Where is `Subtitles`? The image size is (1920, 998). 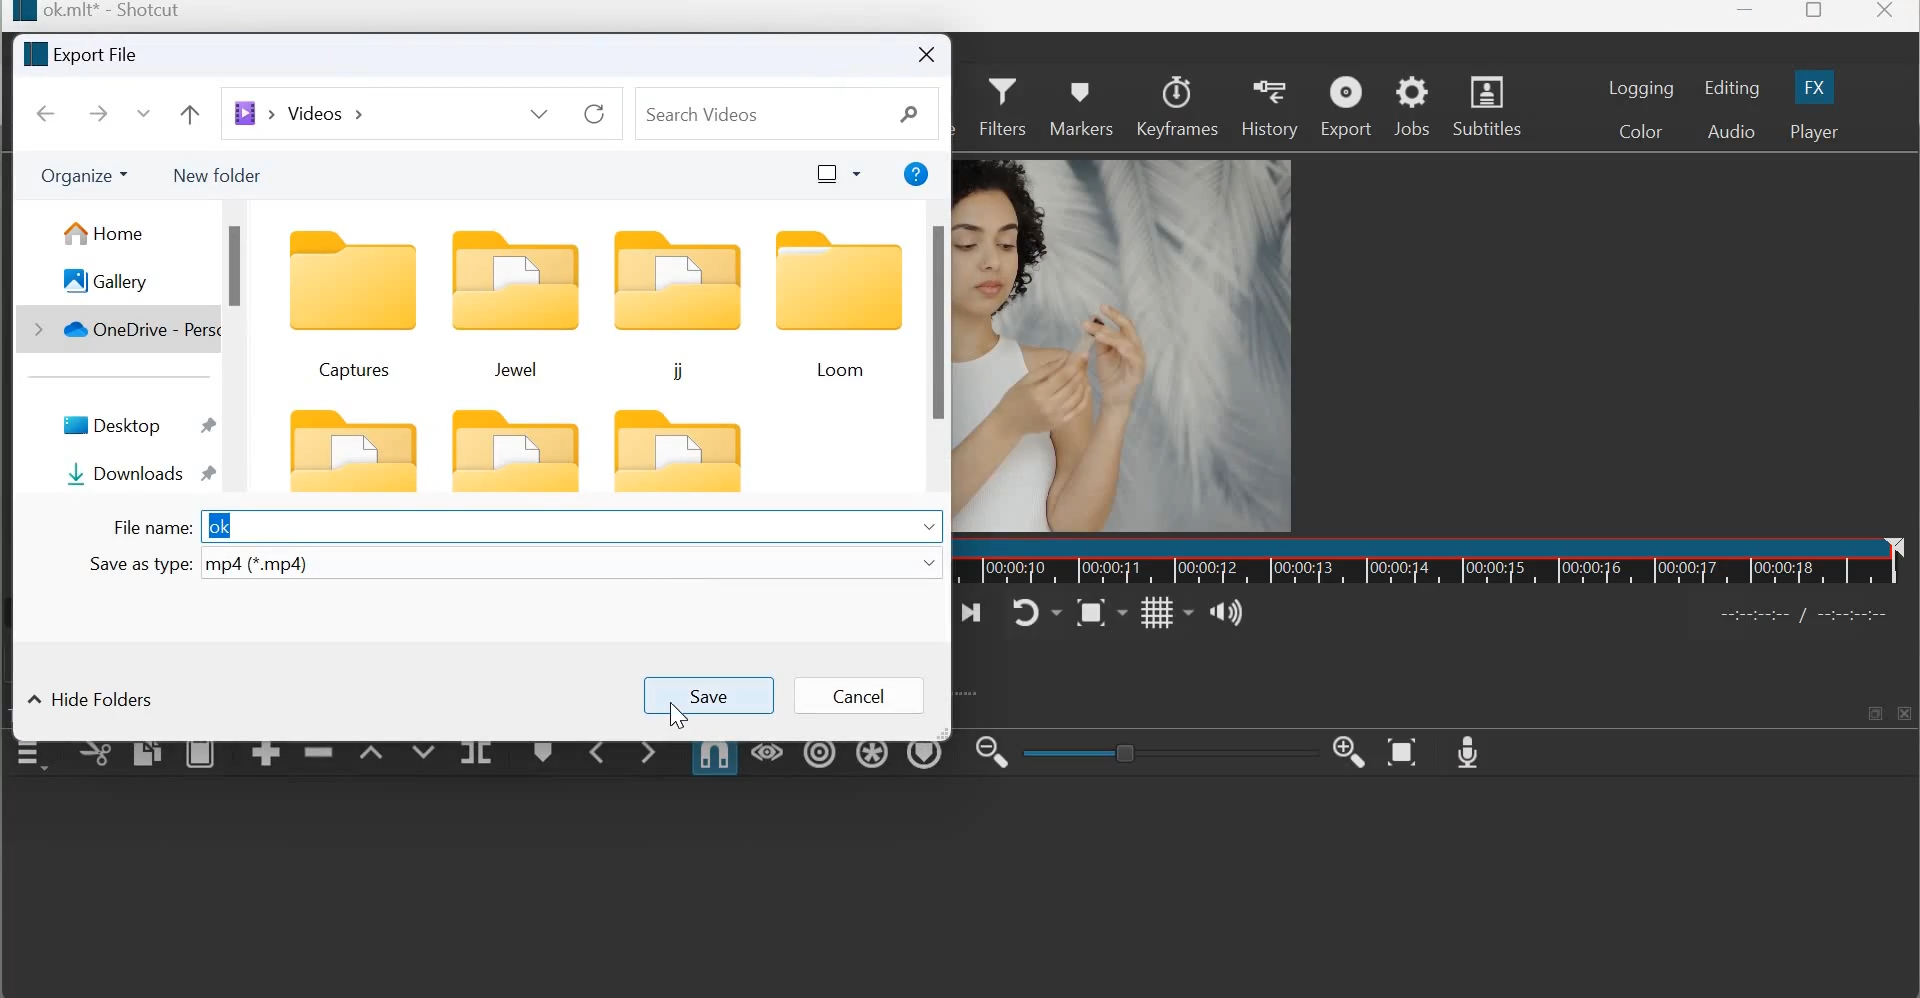 Subtitles is located at coordinates (1493, 104).